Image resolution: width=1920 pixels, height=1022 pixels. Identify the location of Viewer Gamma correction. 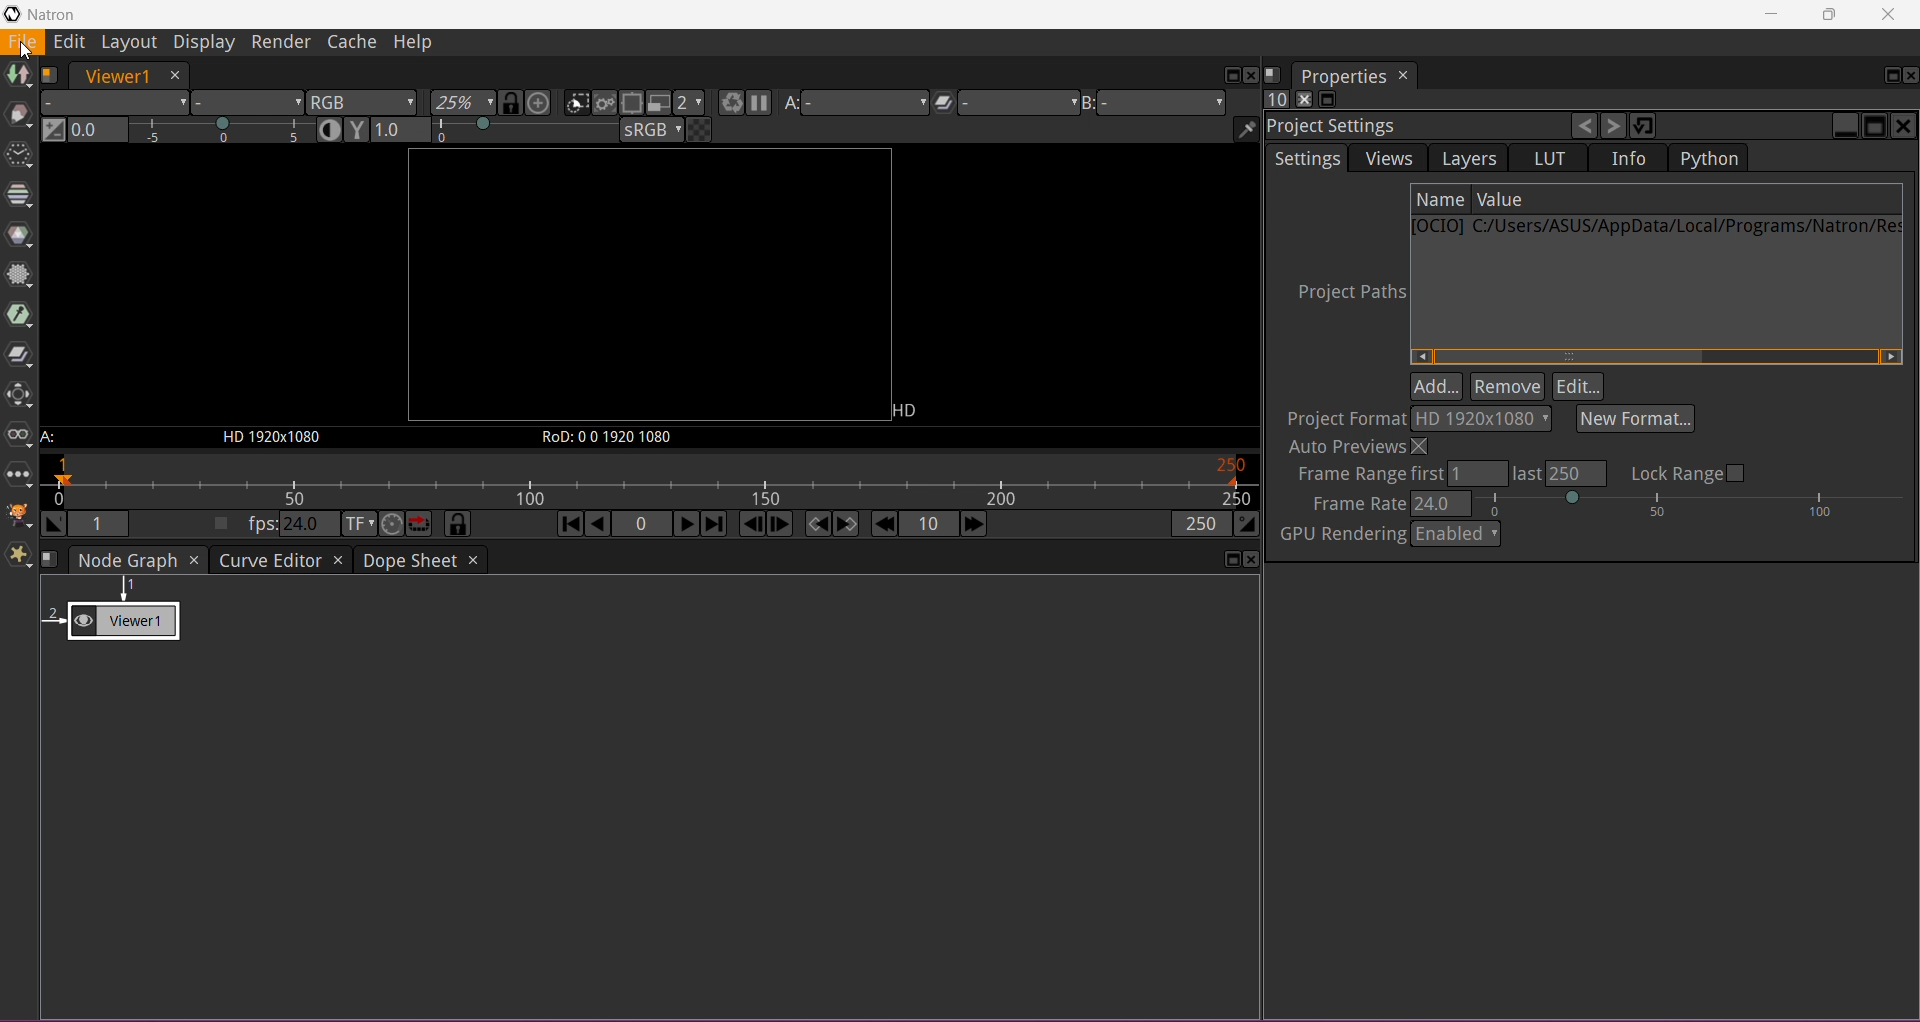
(360, 131).